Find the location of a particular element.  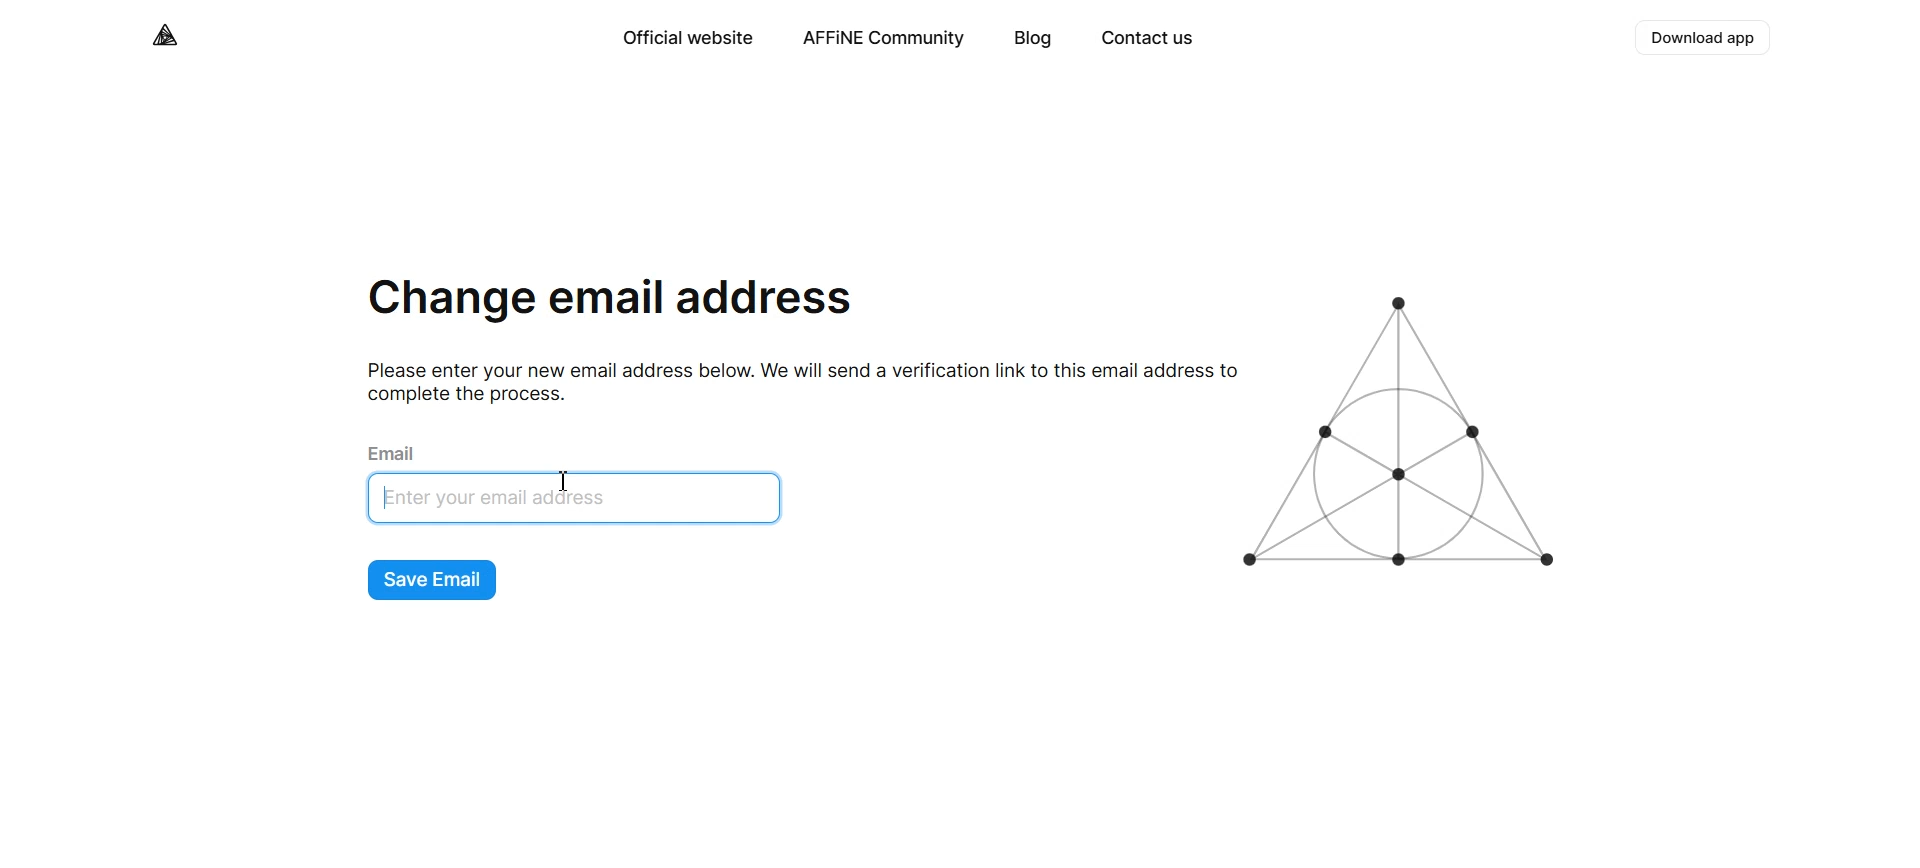

Enter email id is located at coordinates (582, 500).